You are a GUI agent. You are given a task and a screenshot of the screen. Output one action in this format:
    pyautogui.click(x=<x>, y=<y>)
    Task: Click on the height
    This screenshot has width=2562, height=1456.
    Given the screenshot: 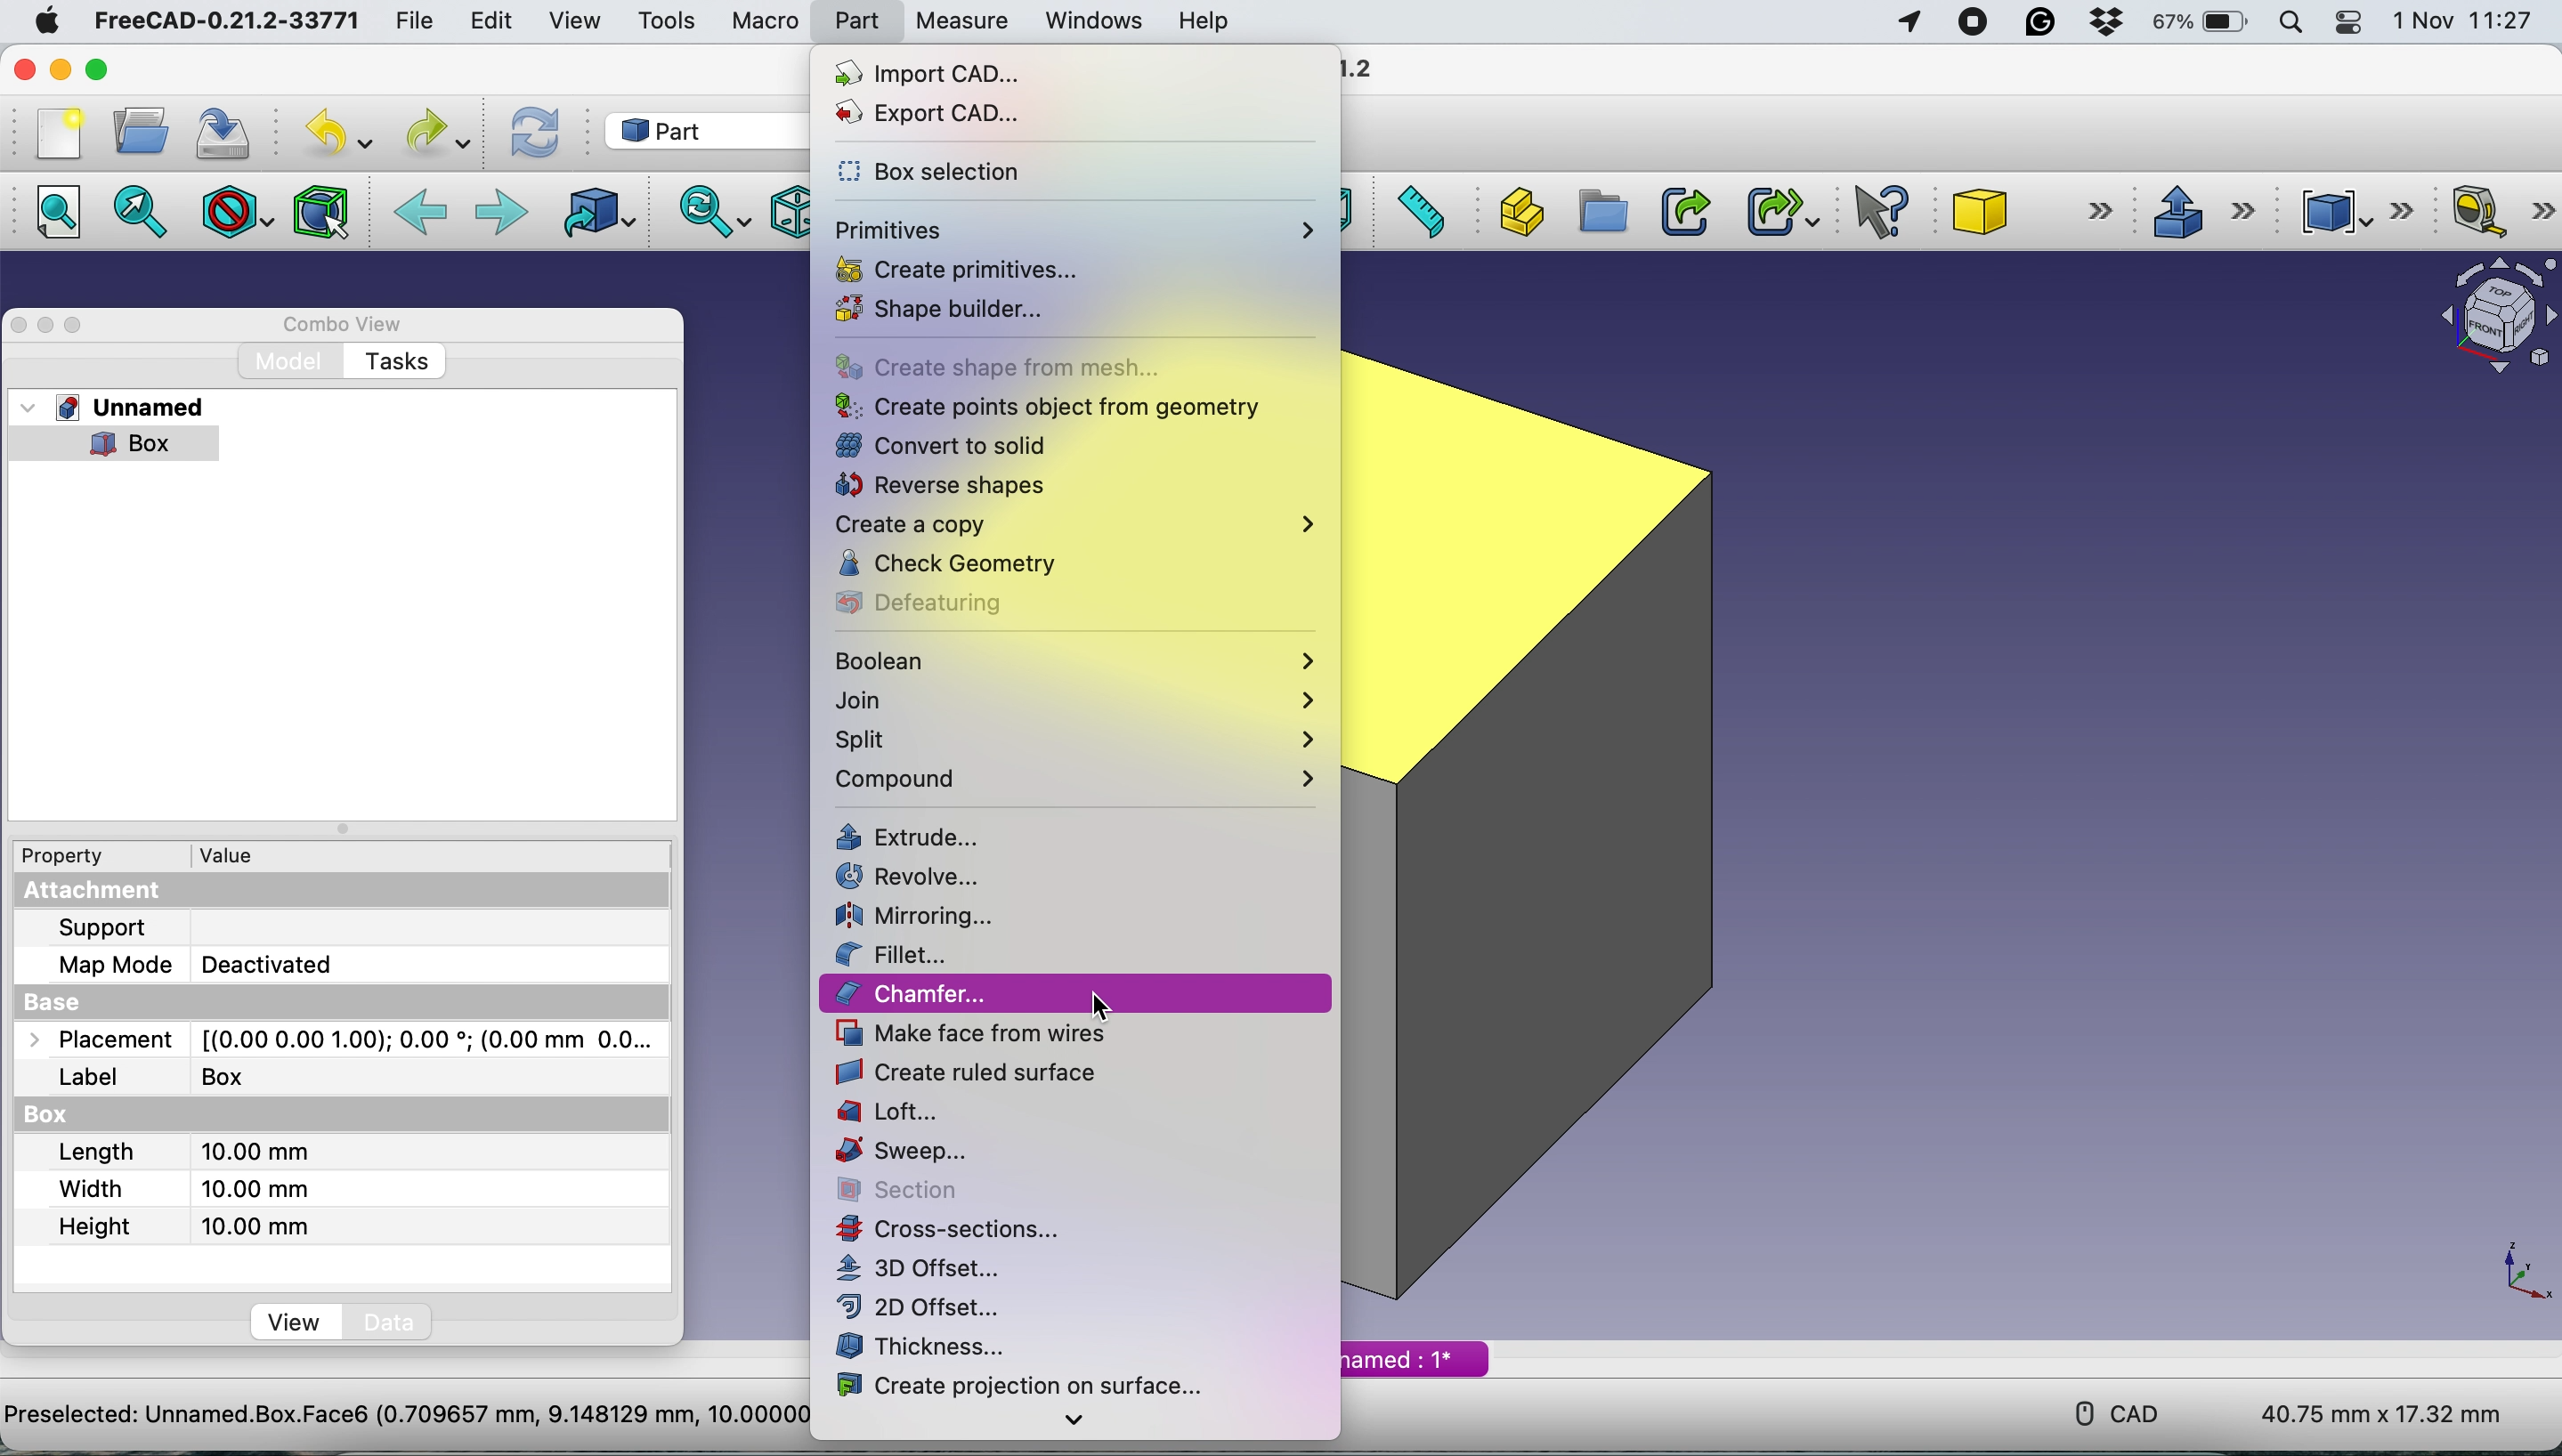 What is the action you would take?
    pyautogui.click(x=177, y=1226)
    